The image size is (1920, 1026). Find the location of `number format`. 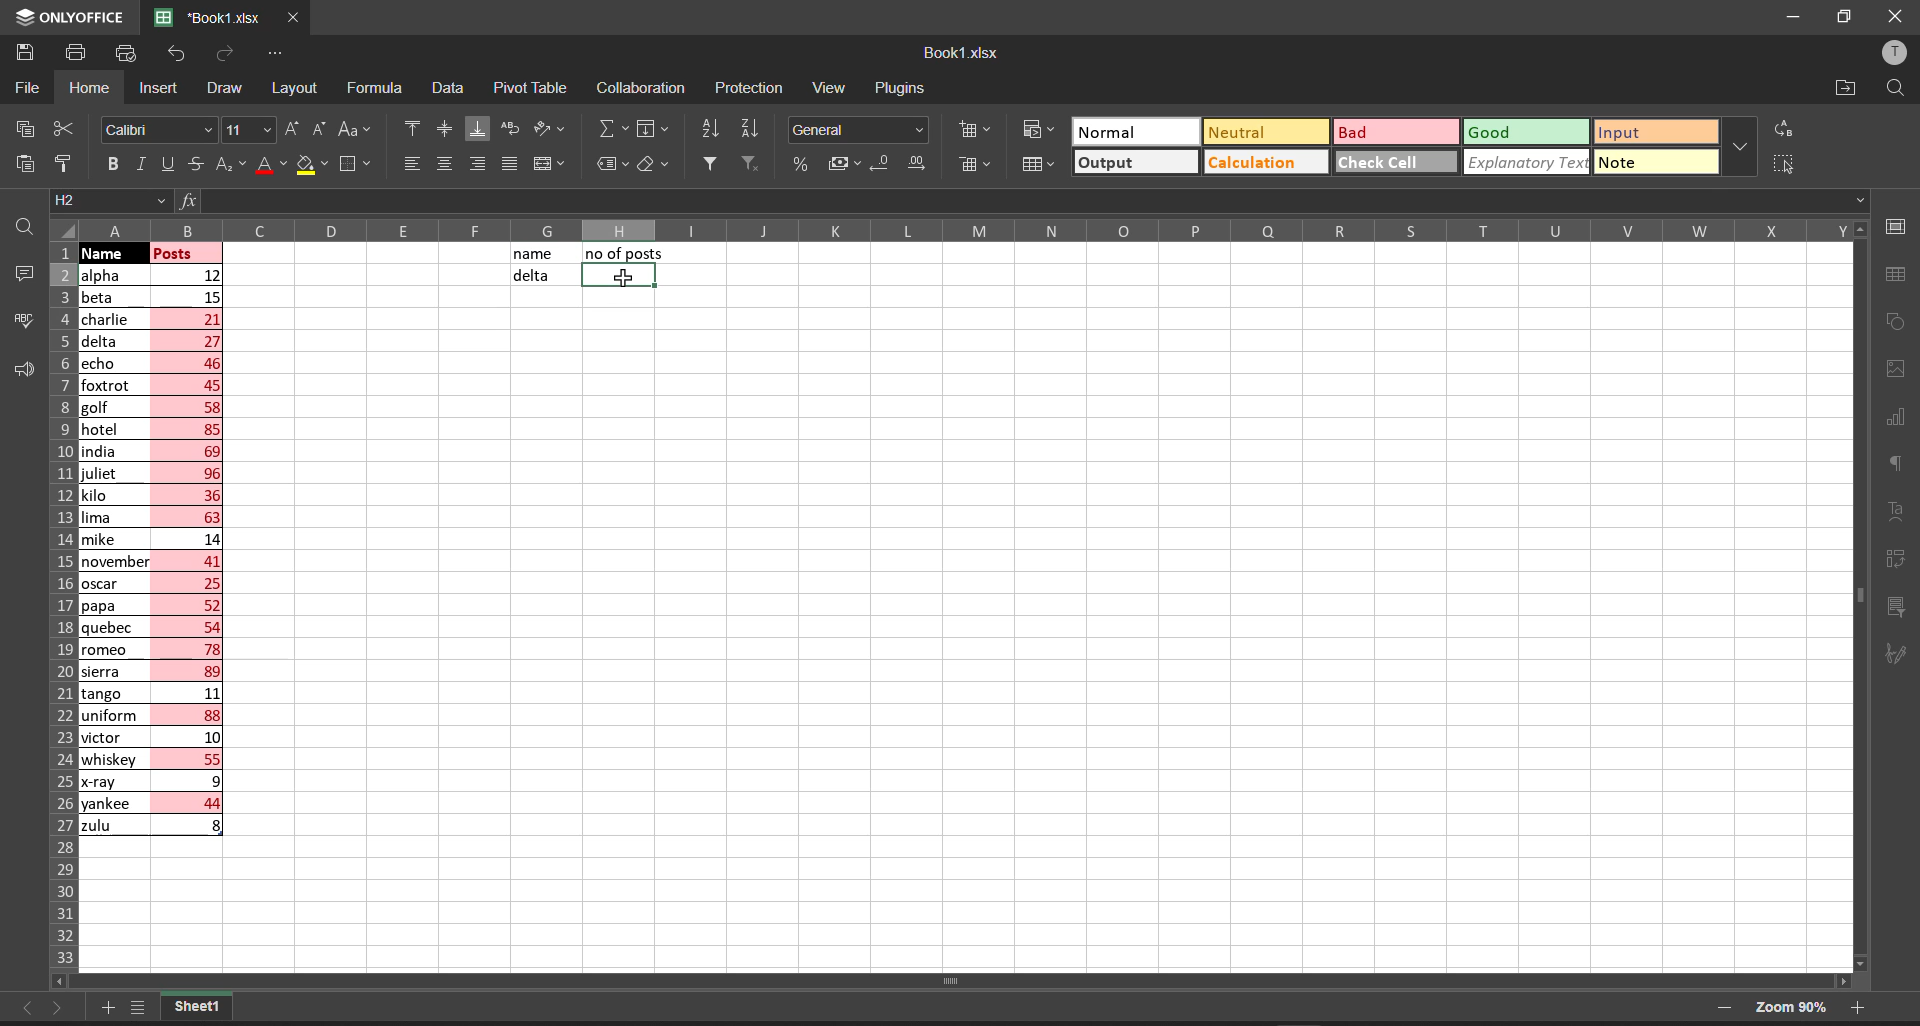

number format is located at coordinates (858, 130).